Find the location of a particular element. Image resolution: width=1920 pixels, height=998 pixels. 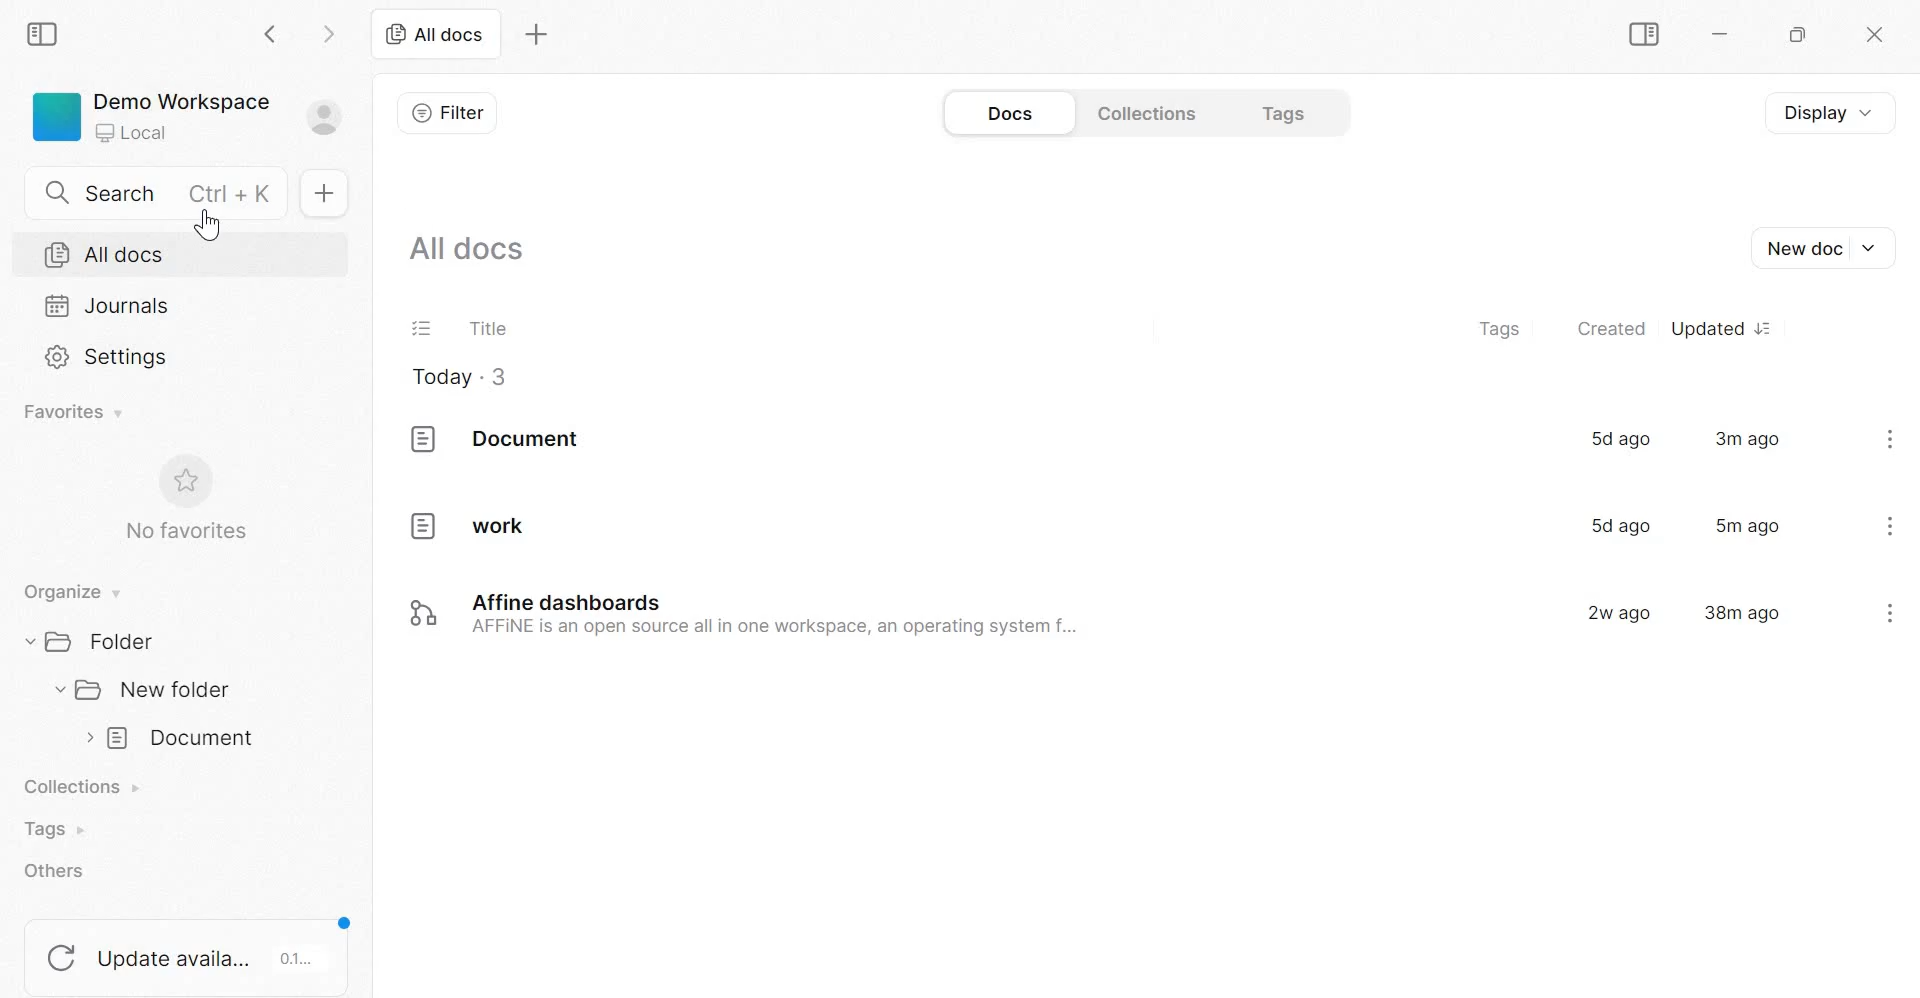

Docs is located at coordinates (1007, 114).